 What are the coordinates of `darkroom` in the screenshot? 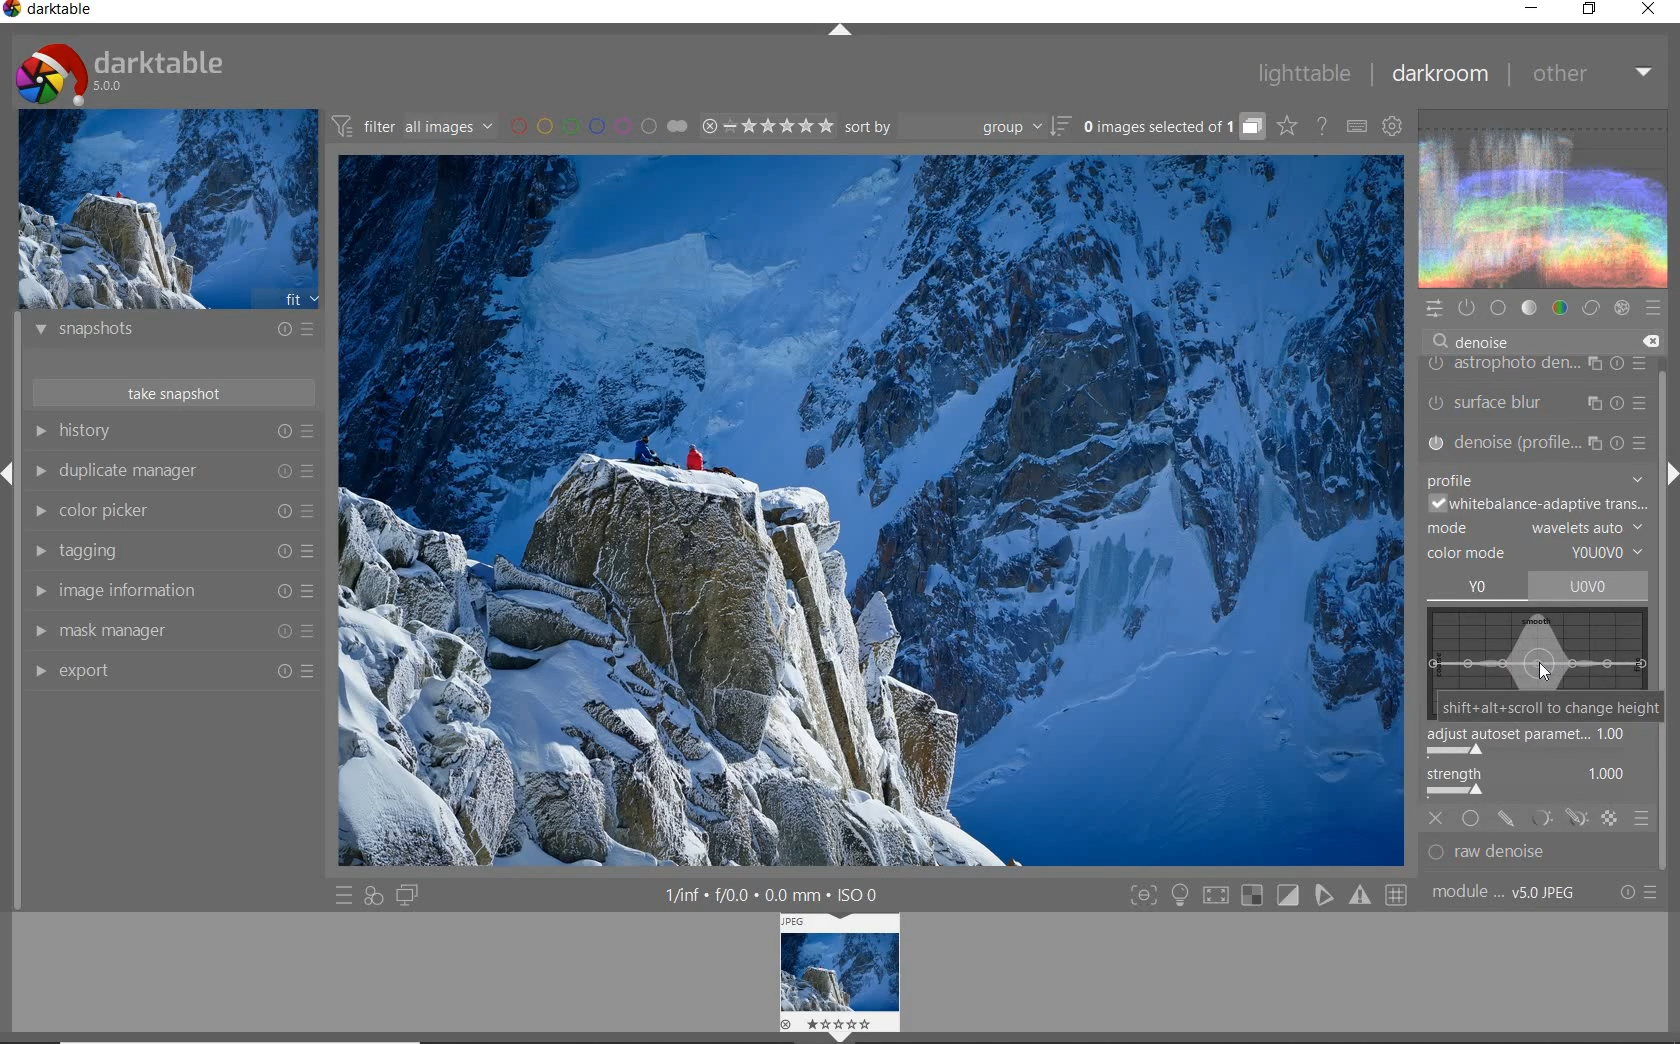 It's located at (1439, 74).